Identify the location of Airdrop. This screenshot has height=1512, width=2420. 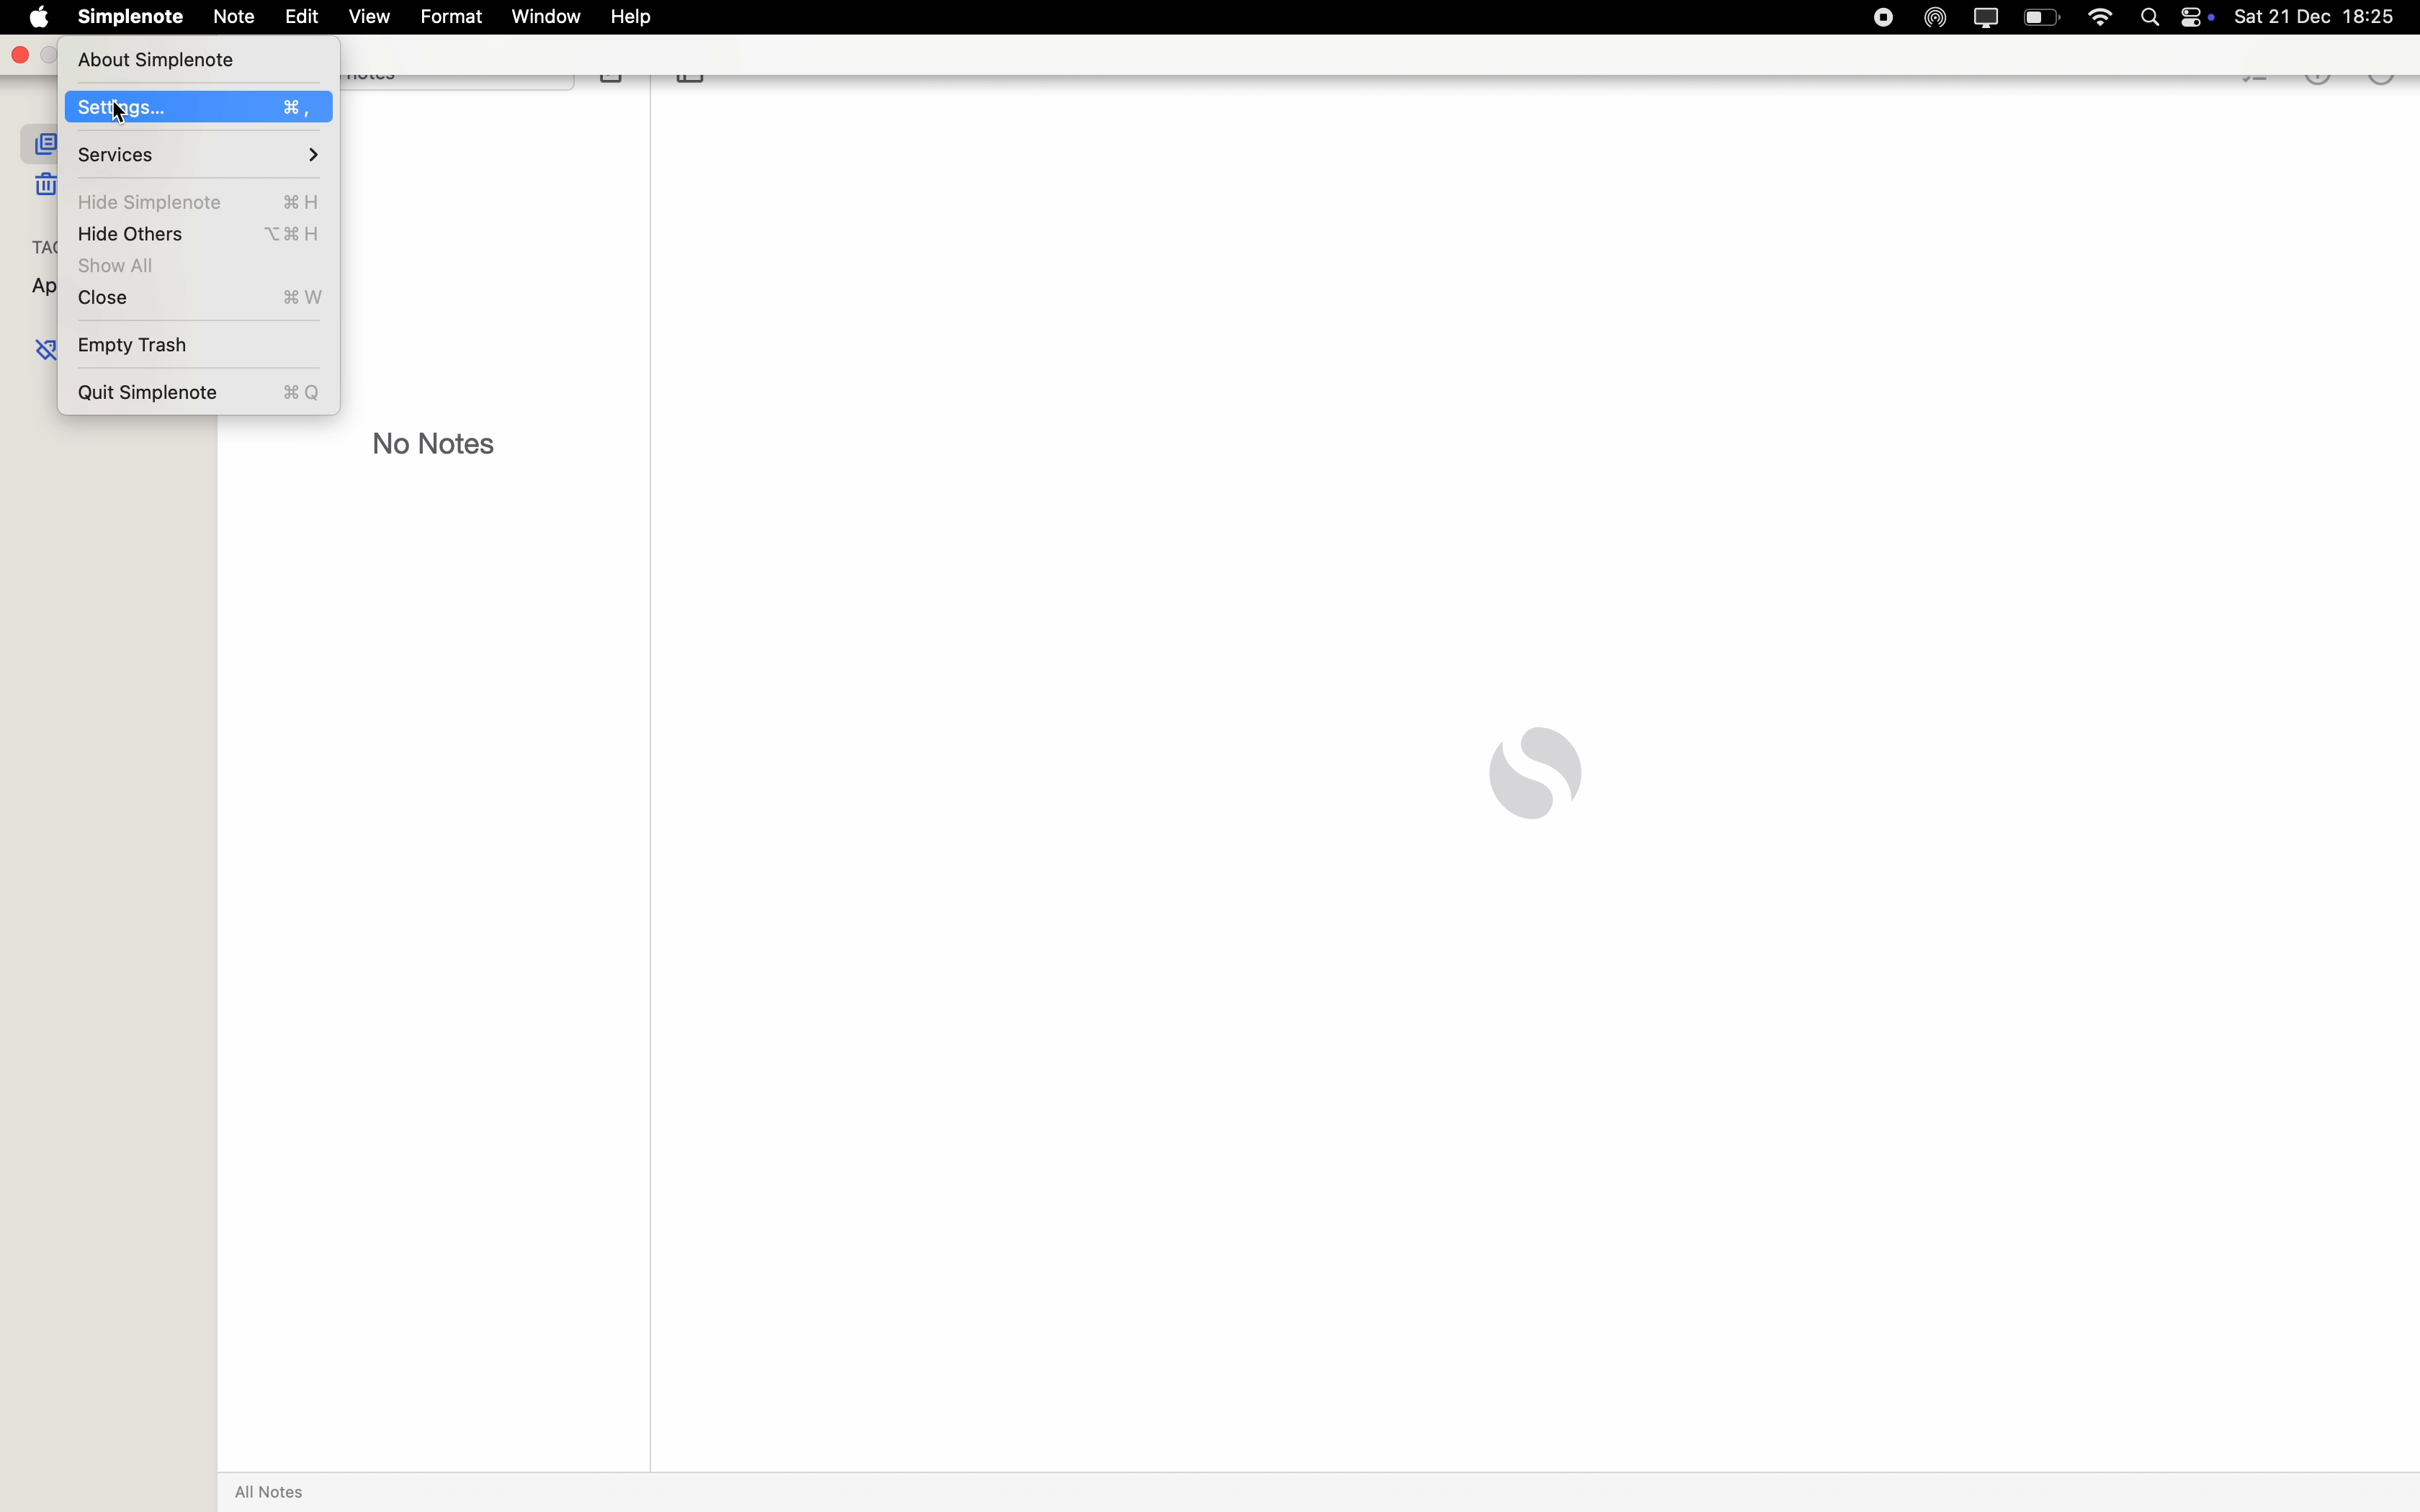
(1935, 19).